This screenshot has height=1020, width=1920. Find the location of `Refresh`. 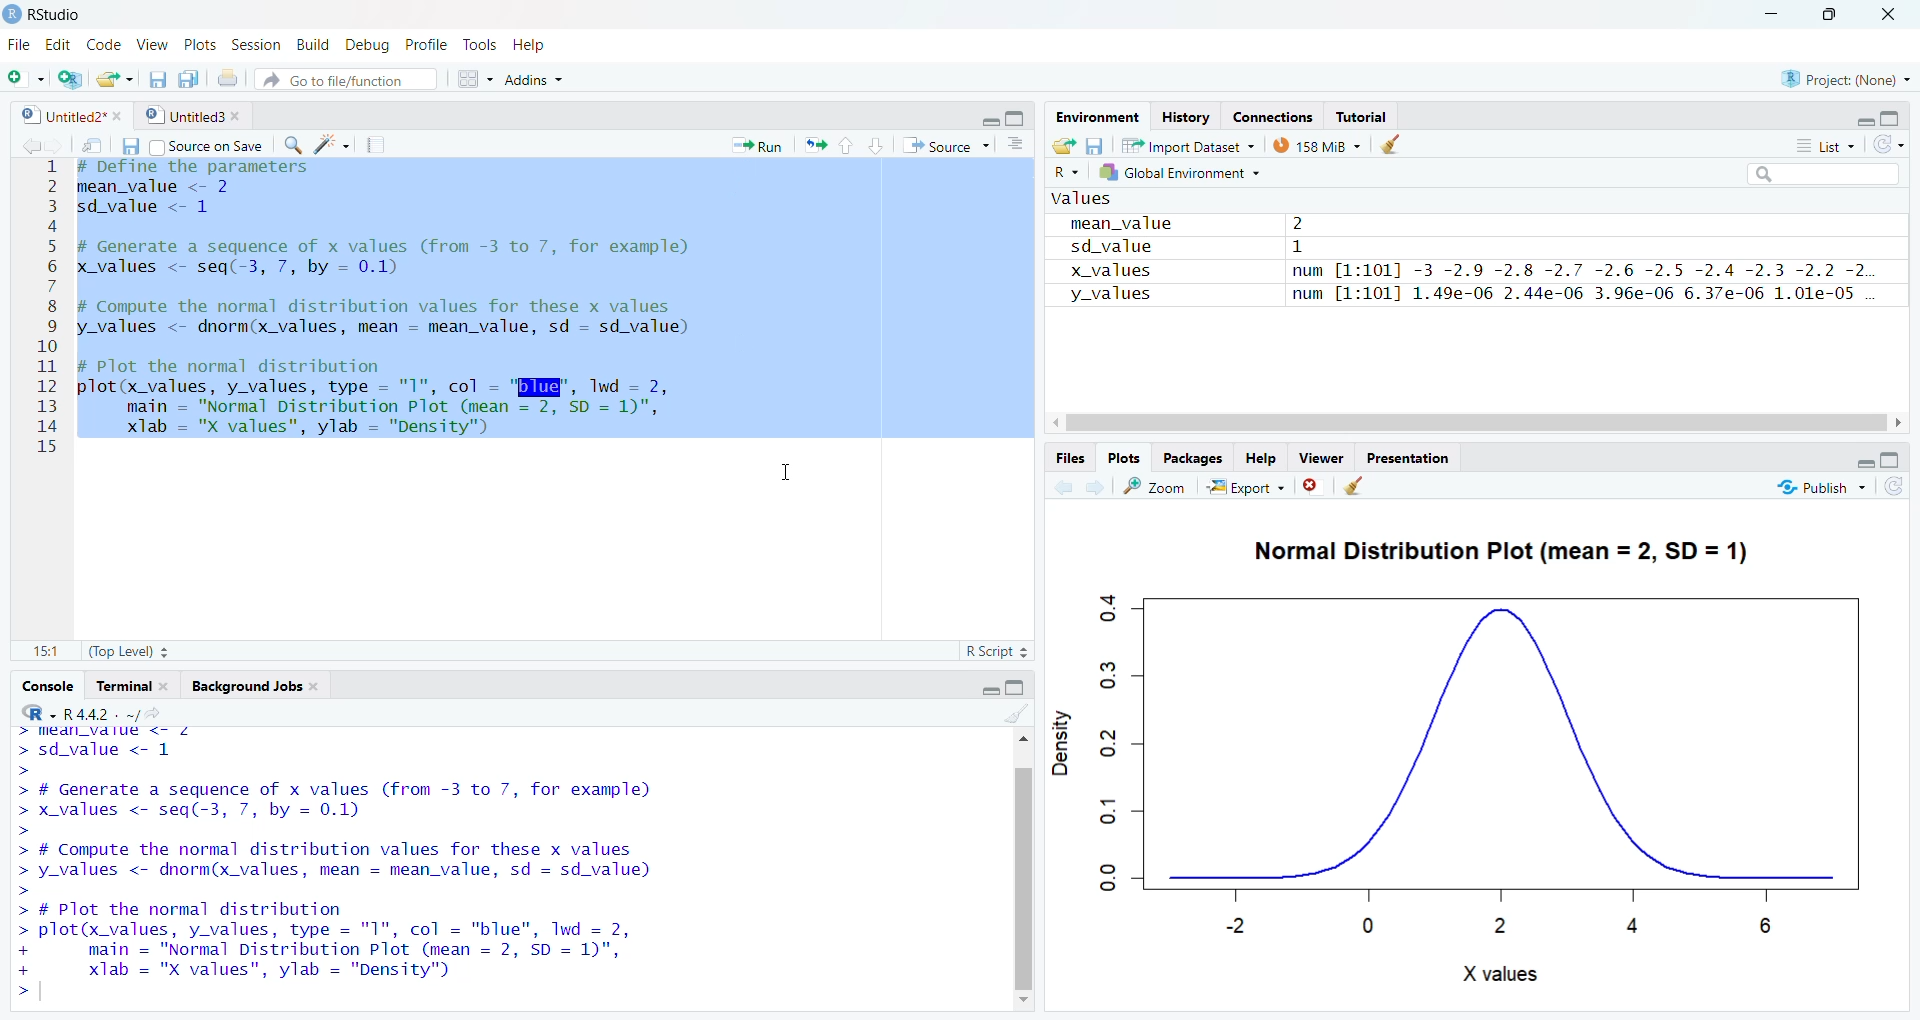

Refresh is located at coordinates (1894, 146).